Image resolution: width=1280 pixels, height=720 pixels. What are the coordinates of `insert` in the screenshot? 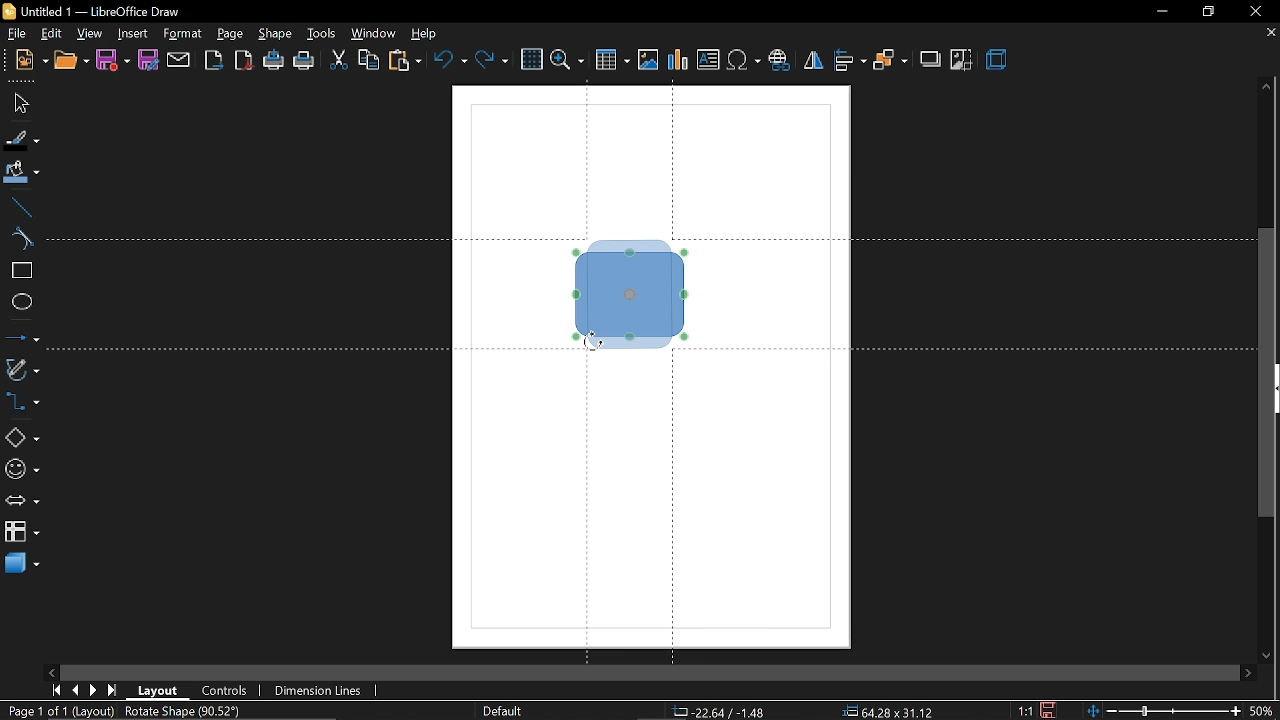 It's located at (133, 35).